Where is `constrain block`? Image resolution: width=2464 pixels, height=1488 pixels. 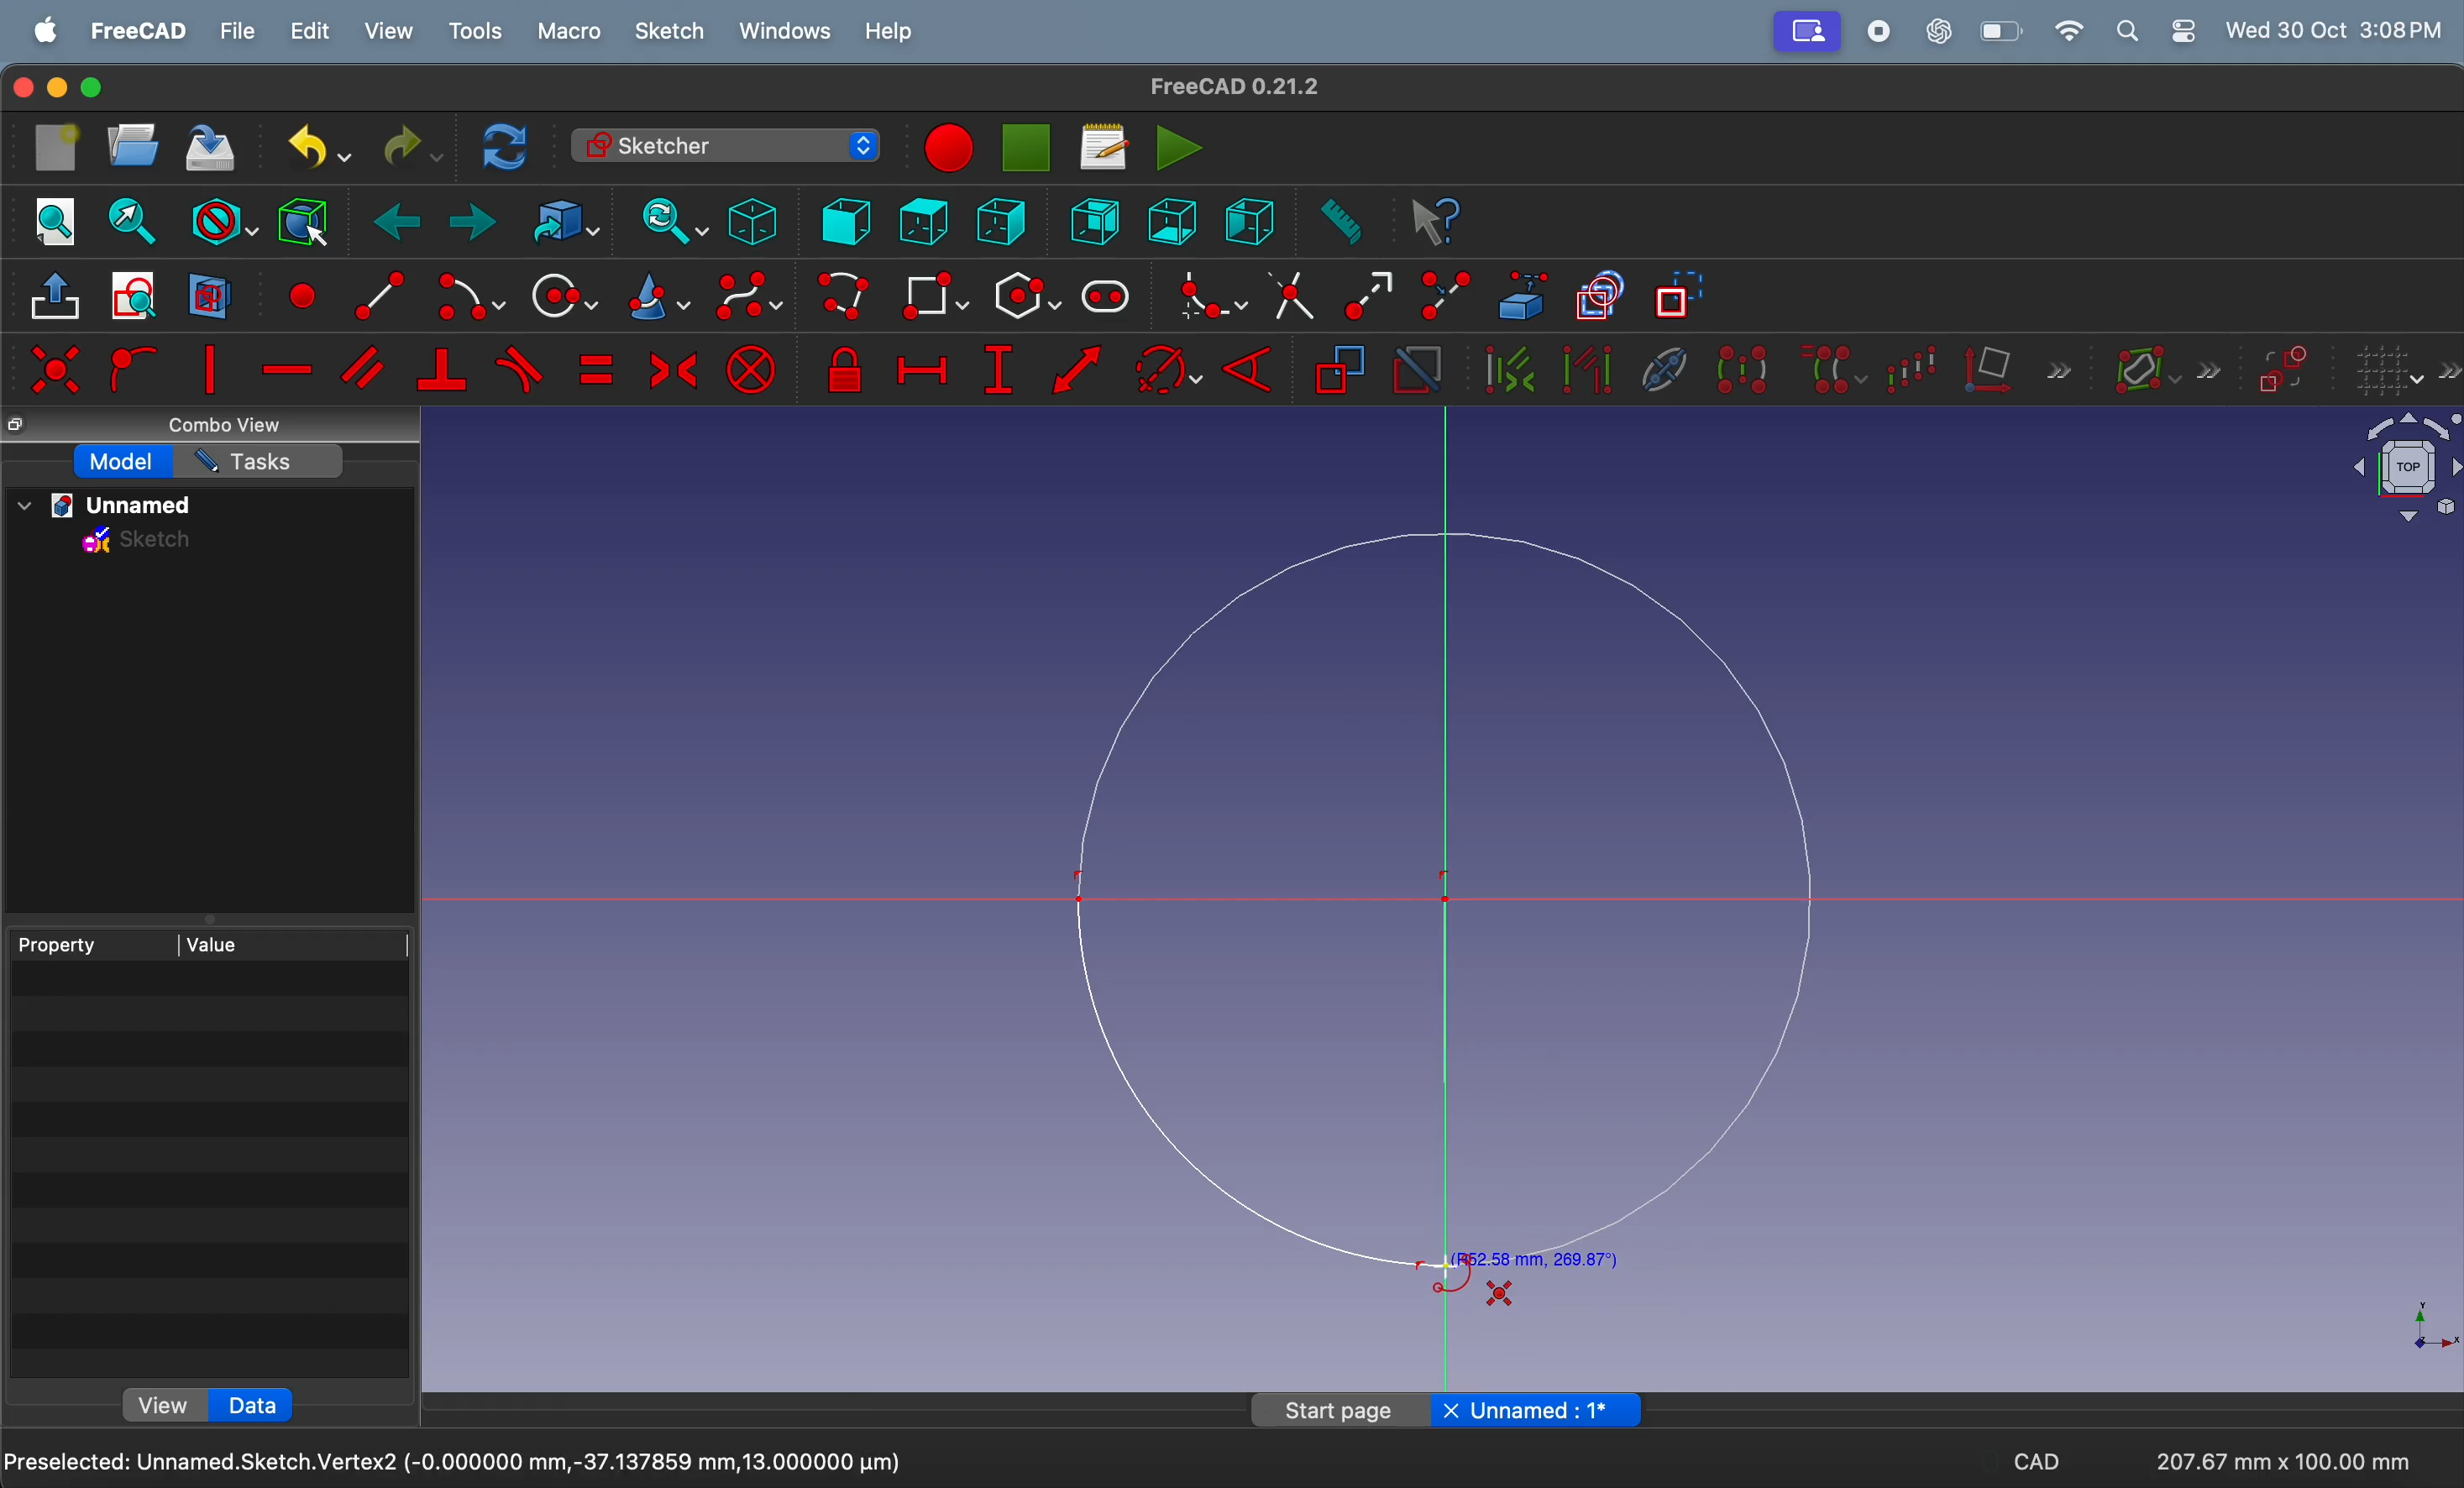 constrain block is located at coordinates (751, 369).